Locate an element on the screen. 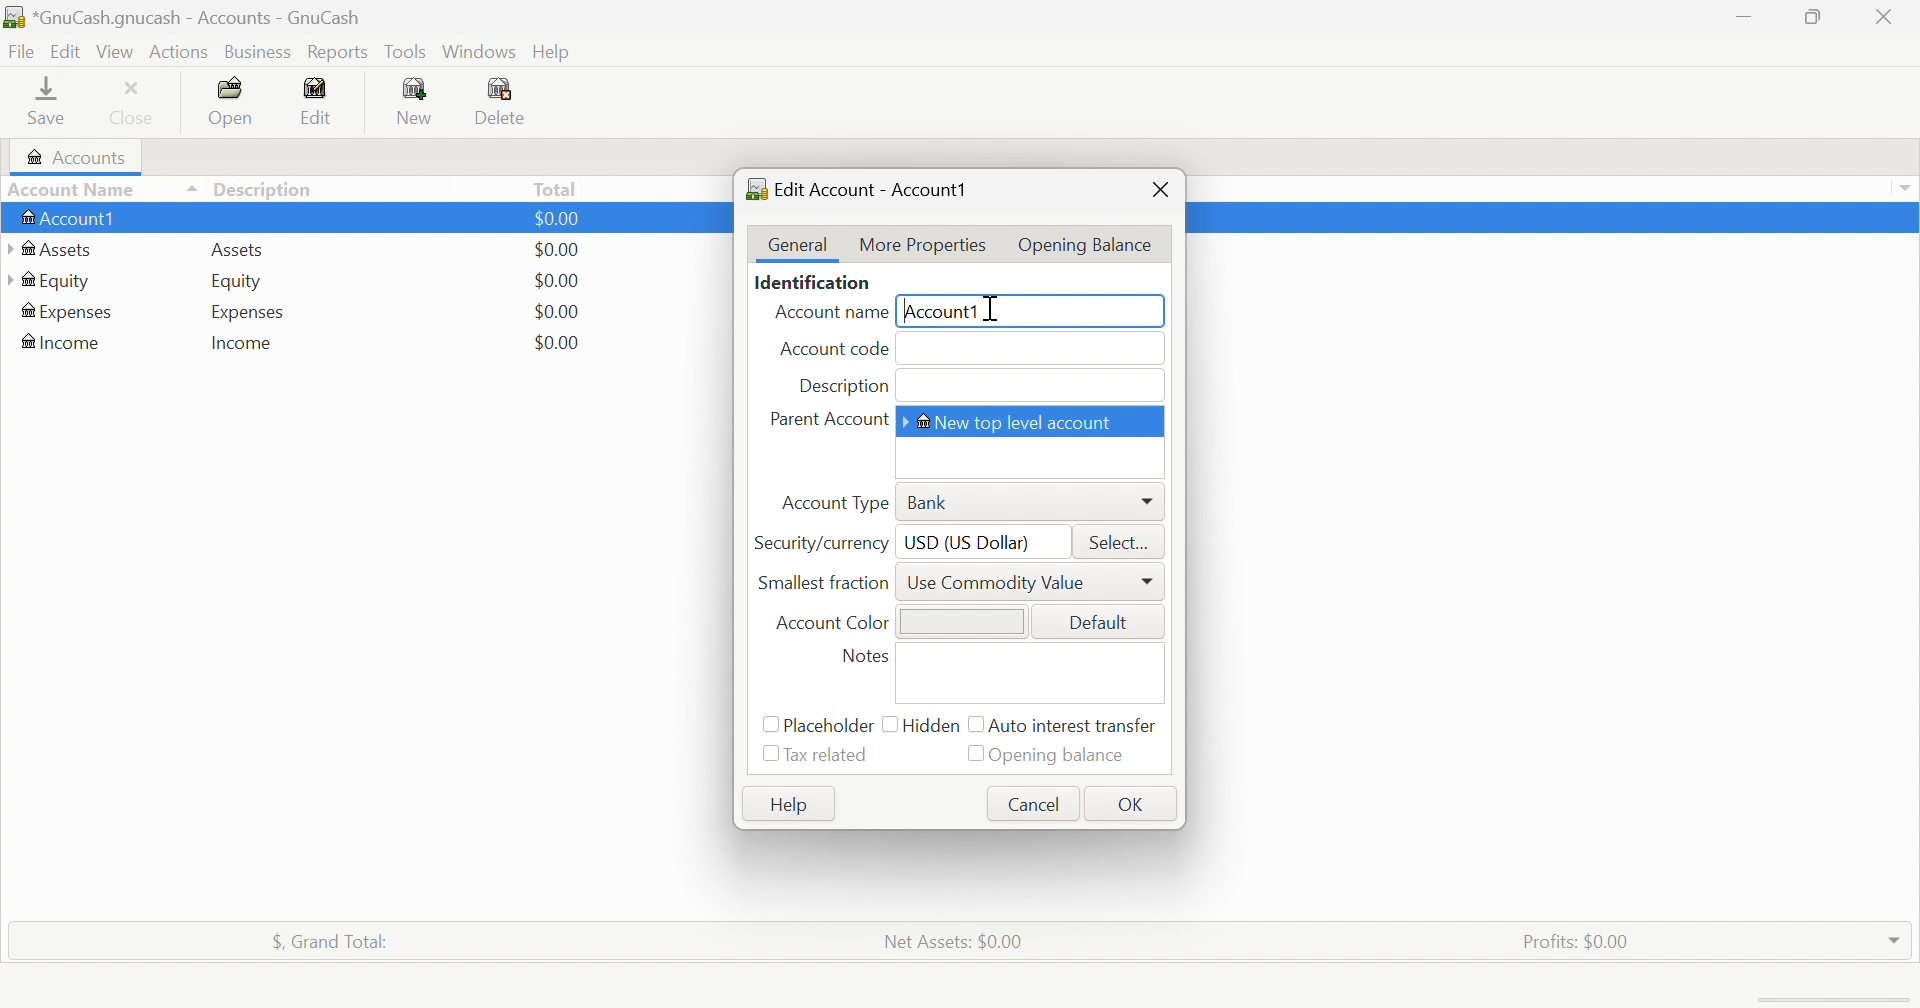 The height and width of the screenshot is (1008, 1920). Edit is located at coordinates (64, 51).